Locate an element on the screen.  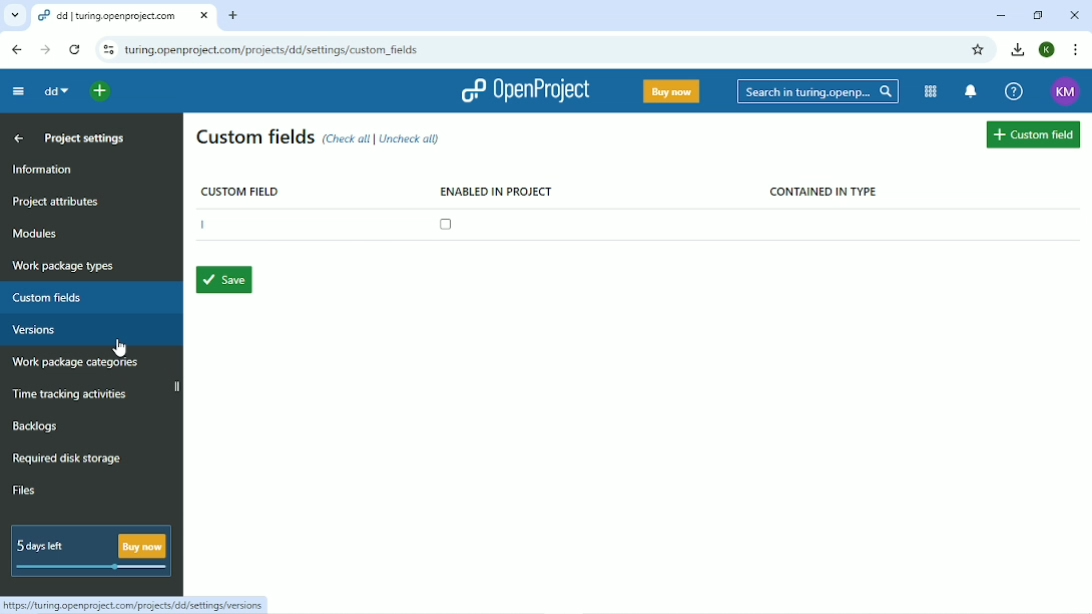
Save is located at coordinates (222, 280).